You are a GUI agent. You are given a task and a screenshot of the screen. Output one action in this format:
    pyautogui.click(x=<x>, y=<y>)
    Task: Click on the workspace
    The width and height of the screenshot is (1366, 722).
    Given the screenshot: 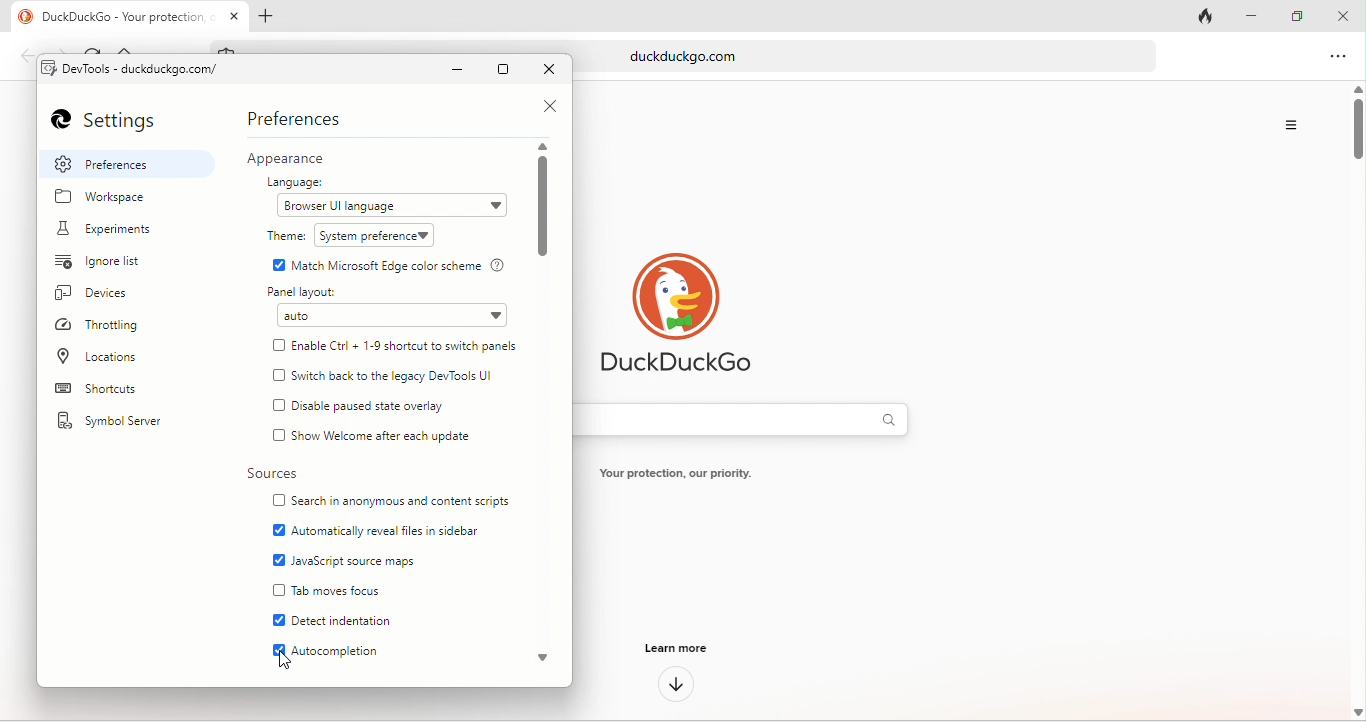 What is the action you would take?
    pyautogui.click(x=111, y=200)
    